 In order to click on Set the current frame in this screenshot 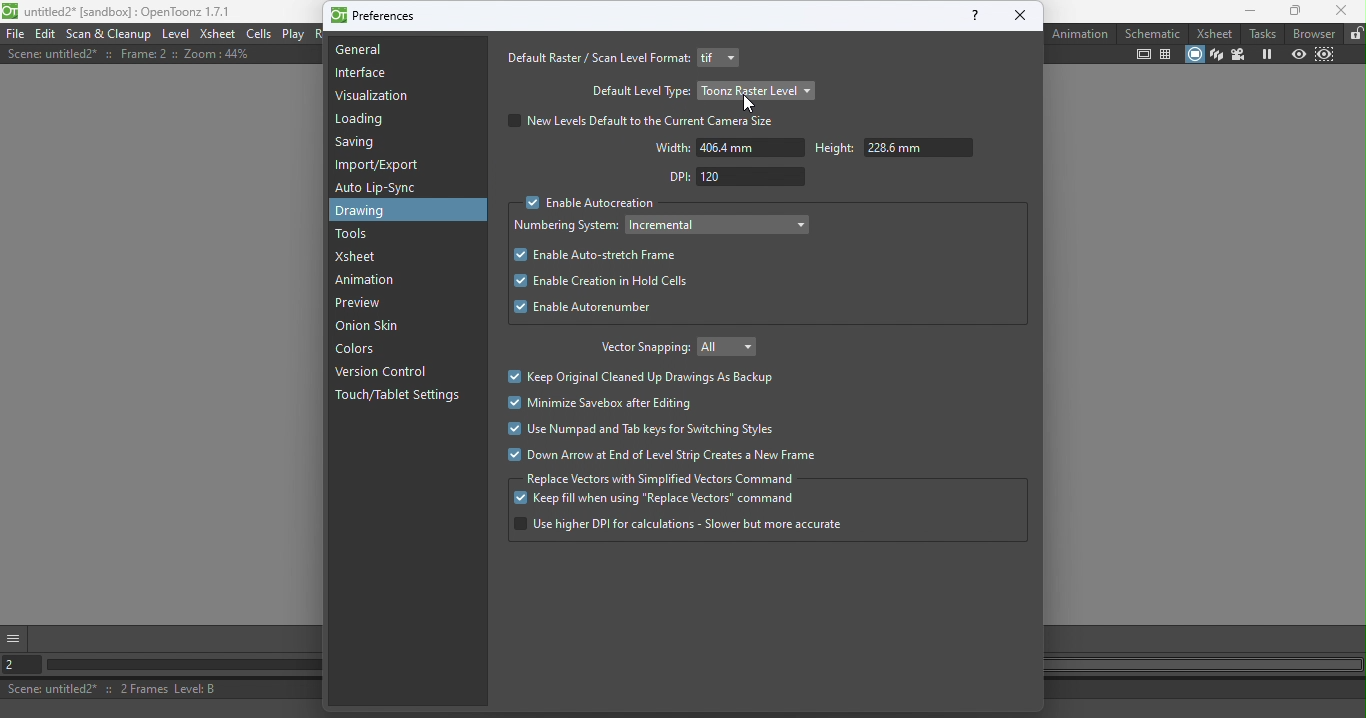, I will do `click(17, 665)`.